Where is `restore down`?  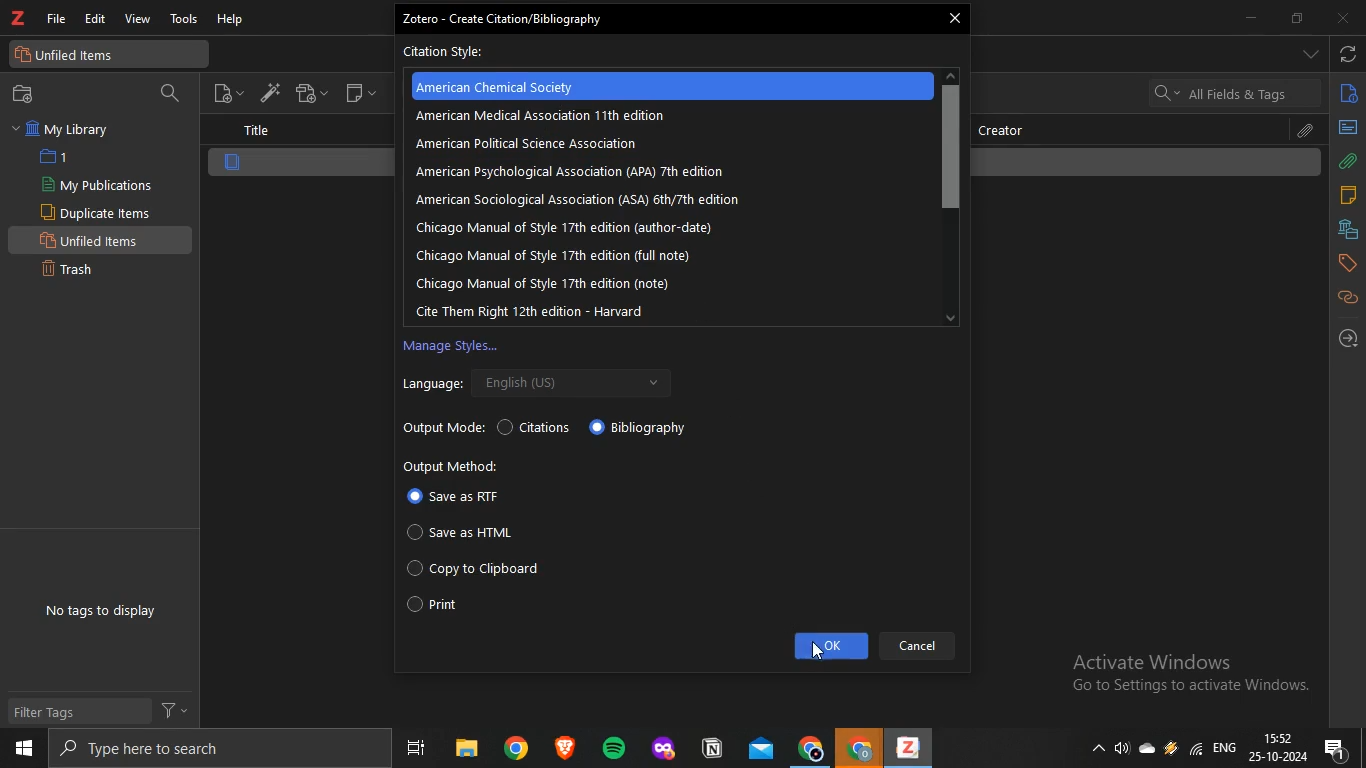
restore down is located at coordinates (1297, 20).